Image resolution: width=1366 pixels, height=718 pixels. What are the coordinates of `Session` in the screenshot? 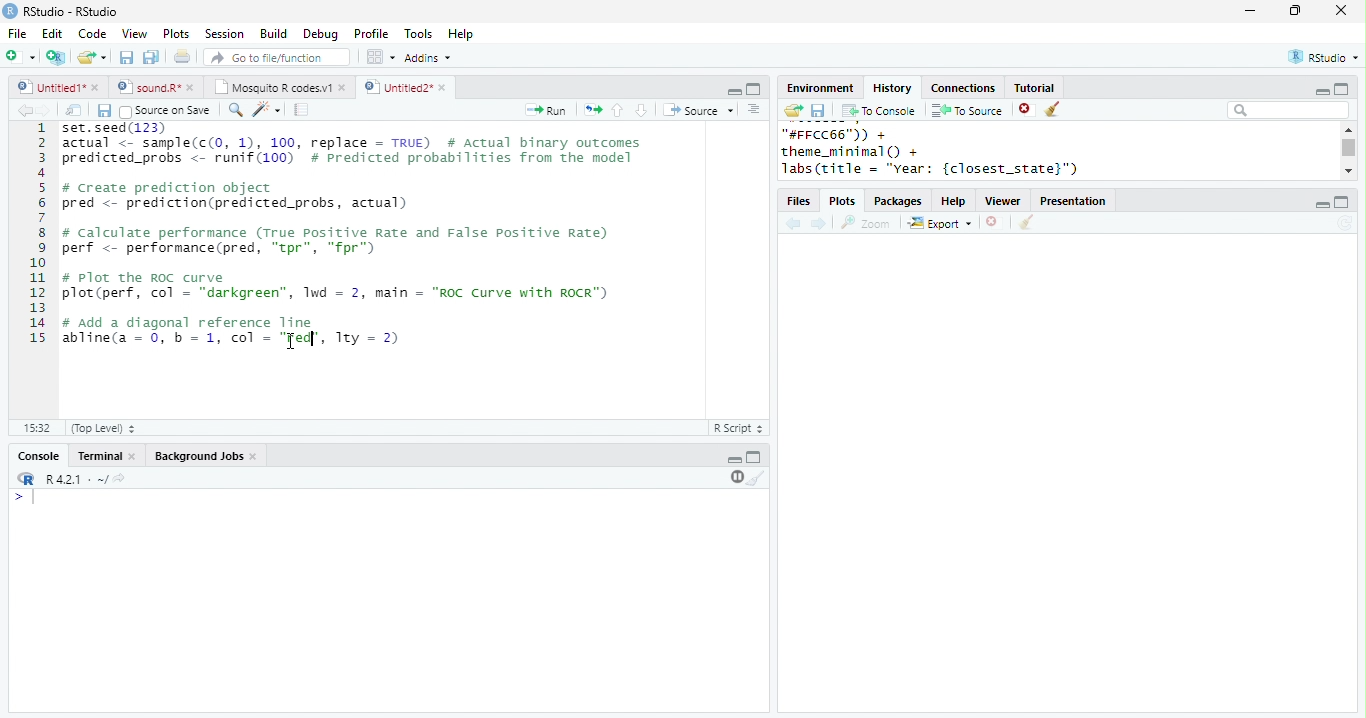 It's located at (224, 34).